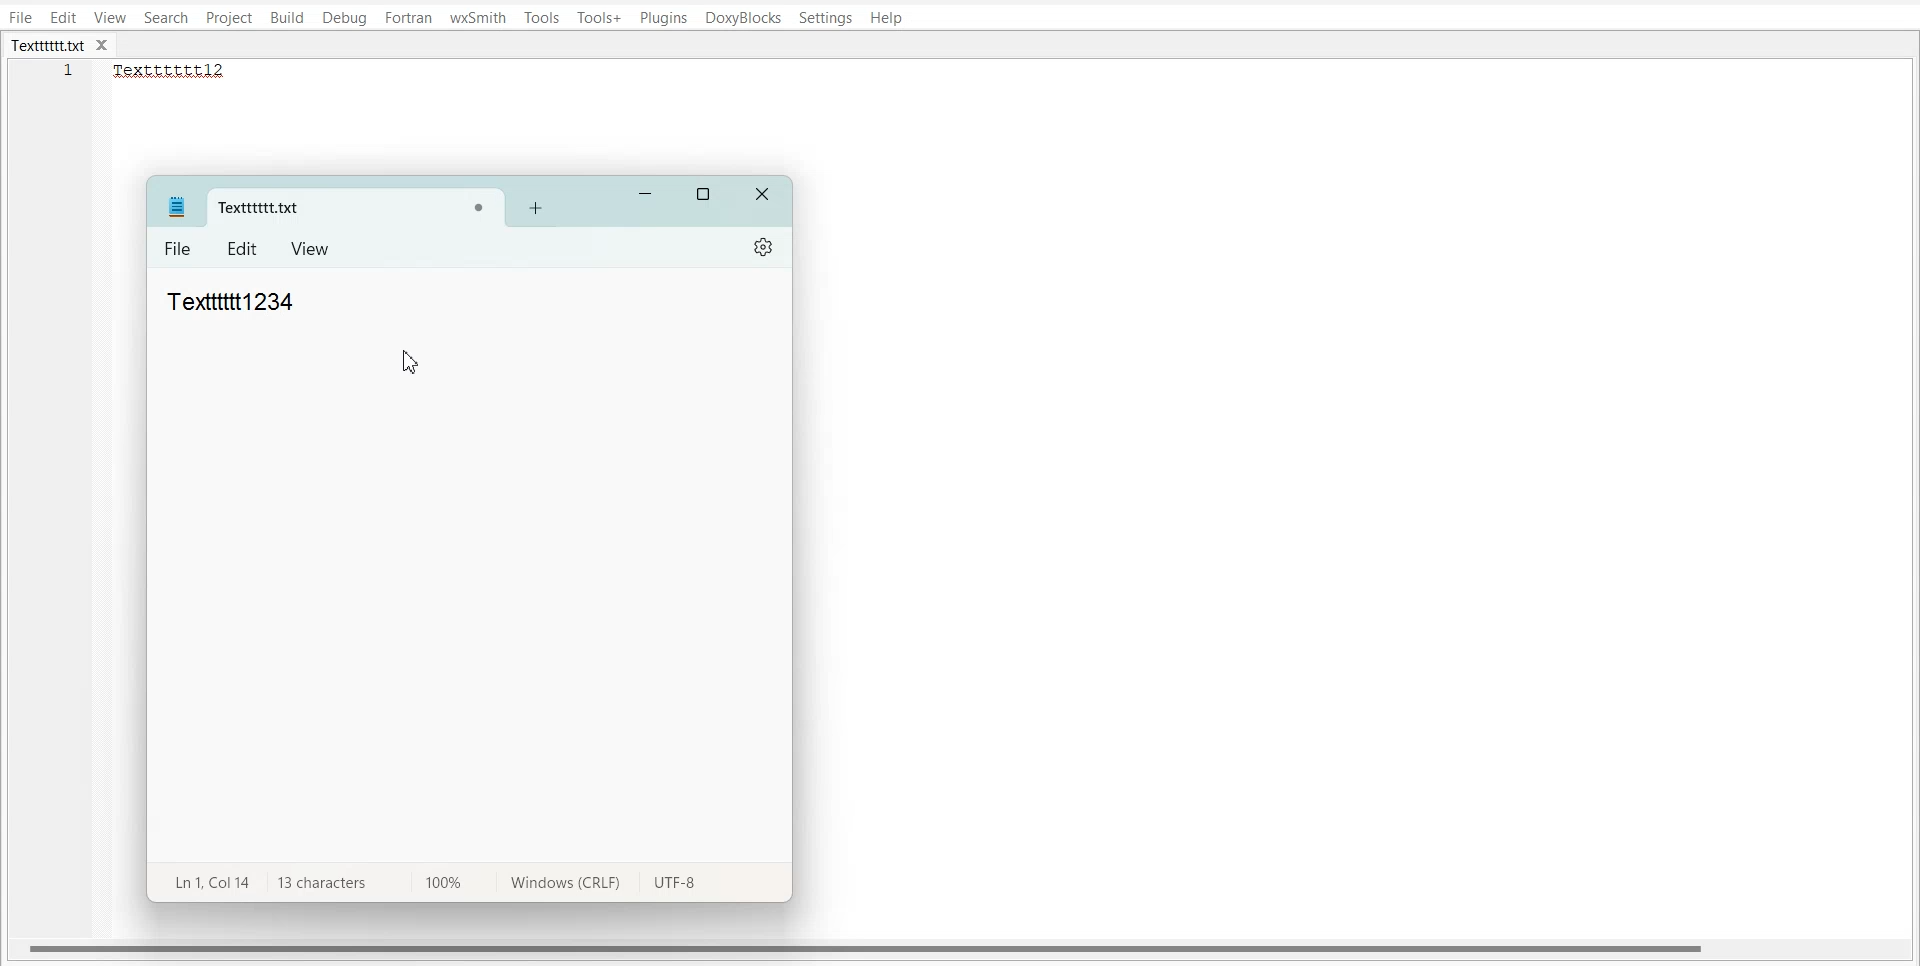 This screenshot has width=1920, height=966. I want to click on Close, so click(478, 209).